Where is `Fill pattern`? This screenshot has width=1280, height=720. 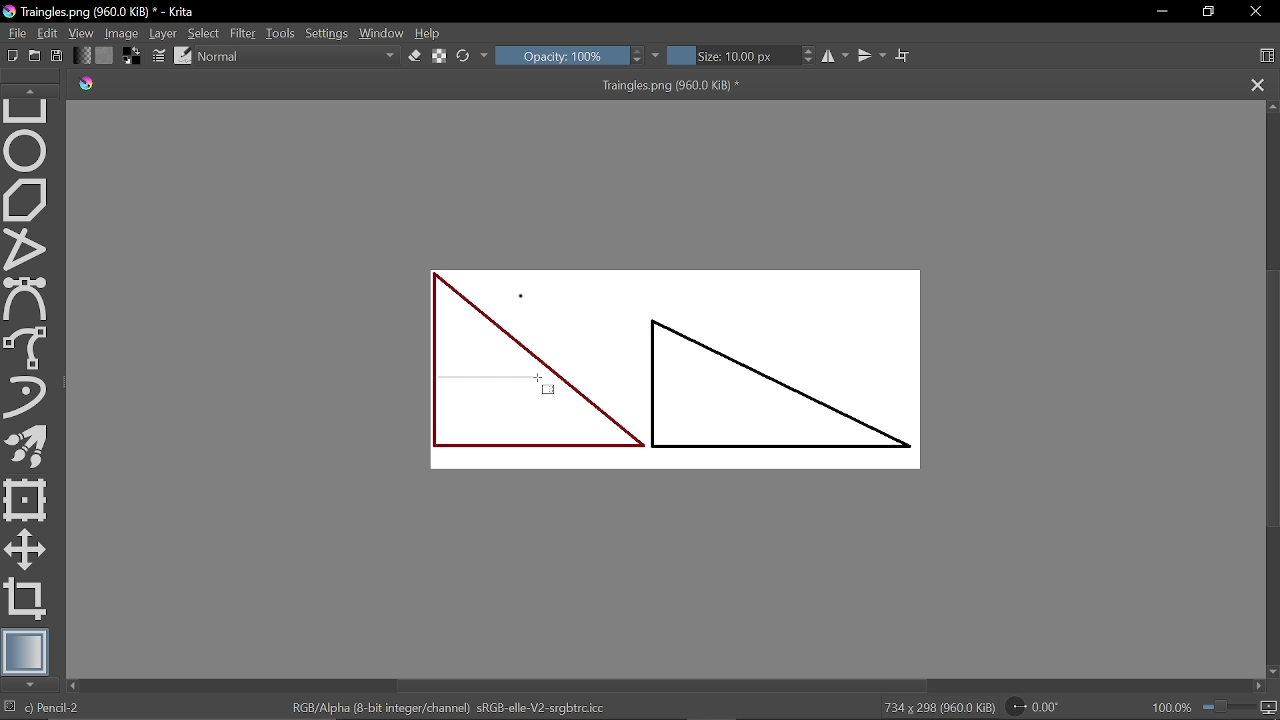
Fill pattern is located at coordinates (105, 54).